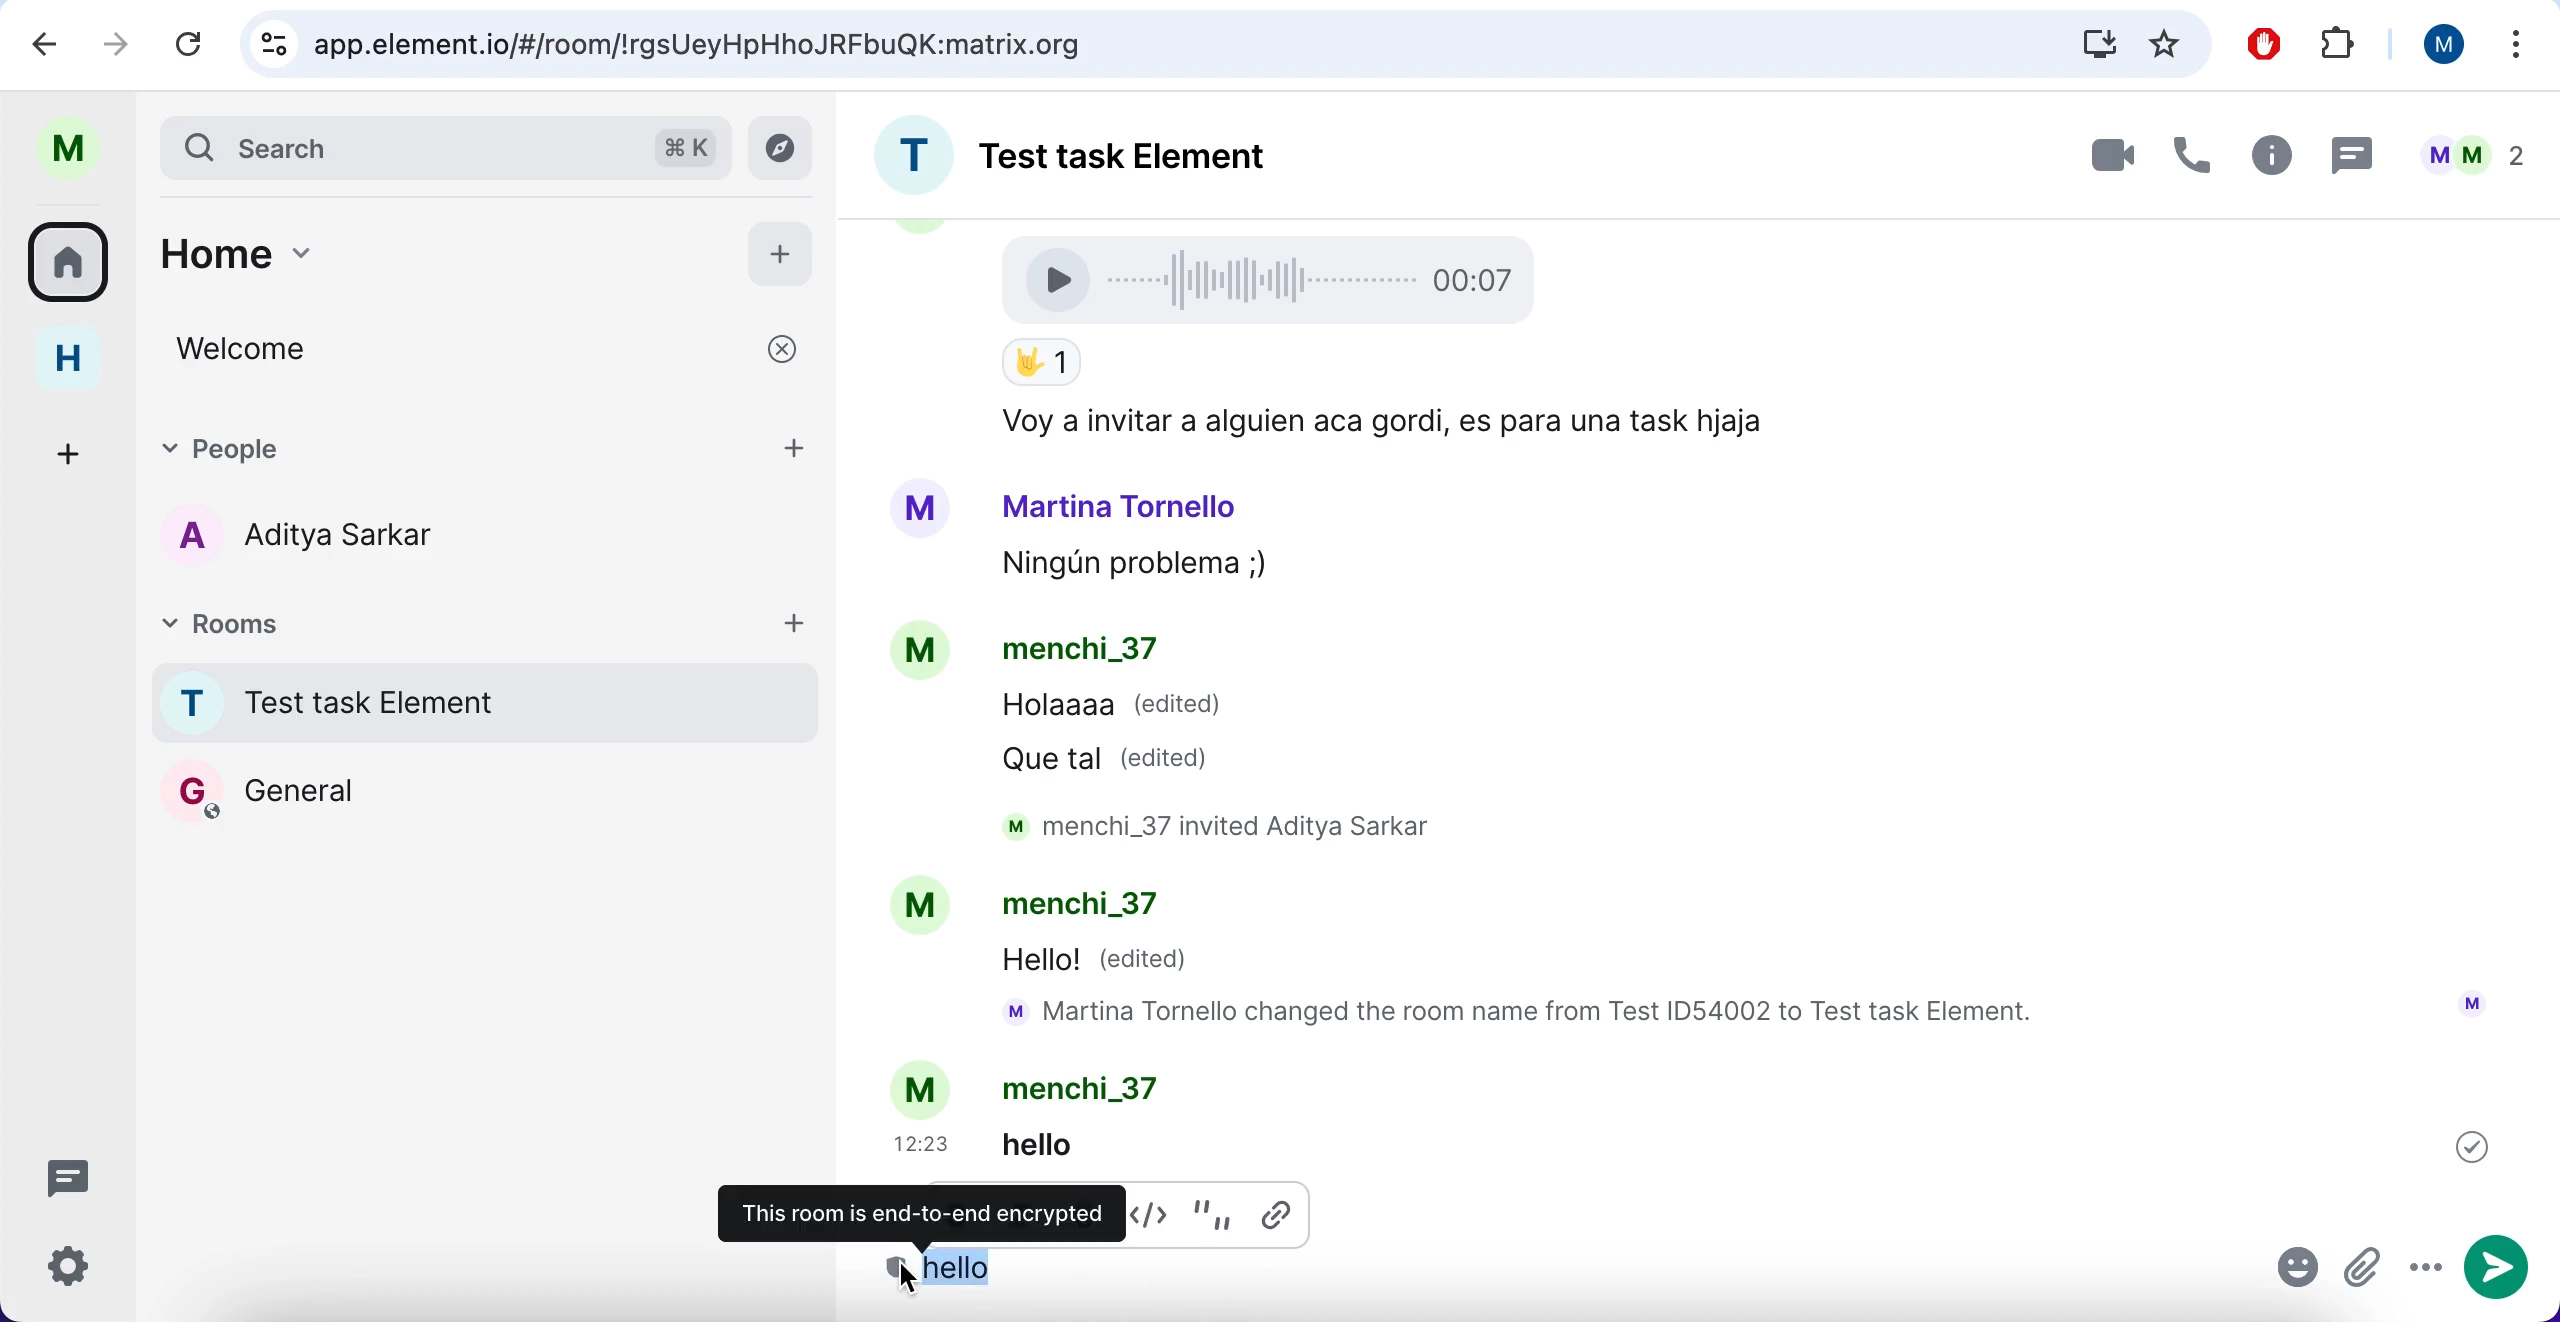 This screenshot has width=2560, height=1322. What do you see at coordinates (328, 621) in the screenshot?
I see `rooms` at bounding box center [328, 621].